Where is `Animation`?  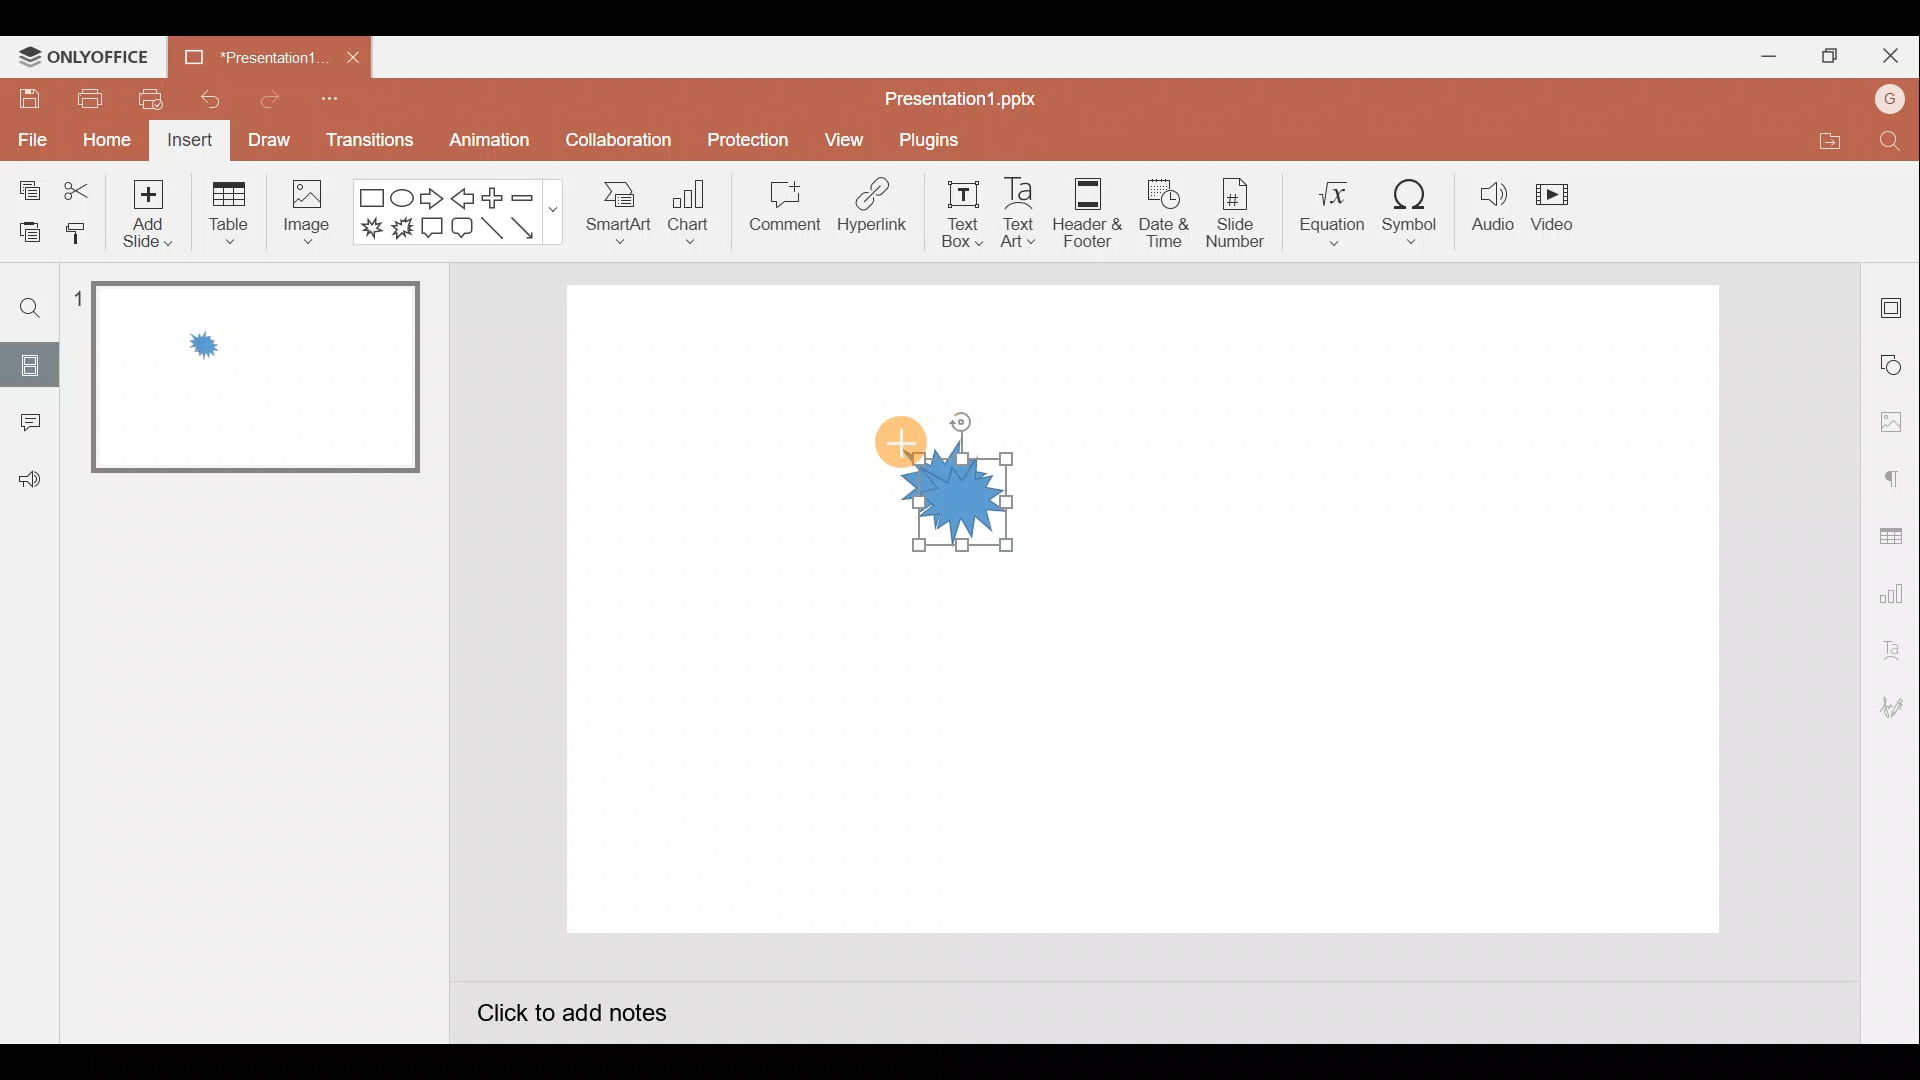 Animation is located at coordinates (485, 144).